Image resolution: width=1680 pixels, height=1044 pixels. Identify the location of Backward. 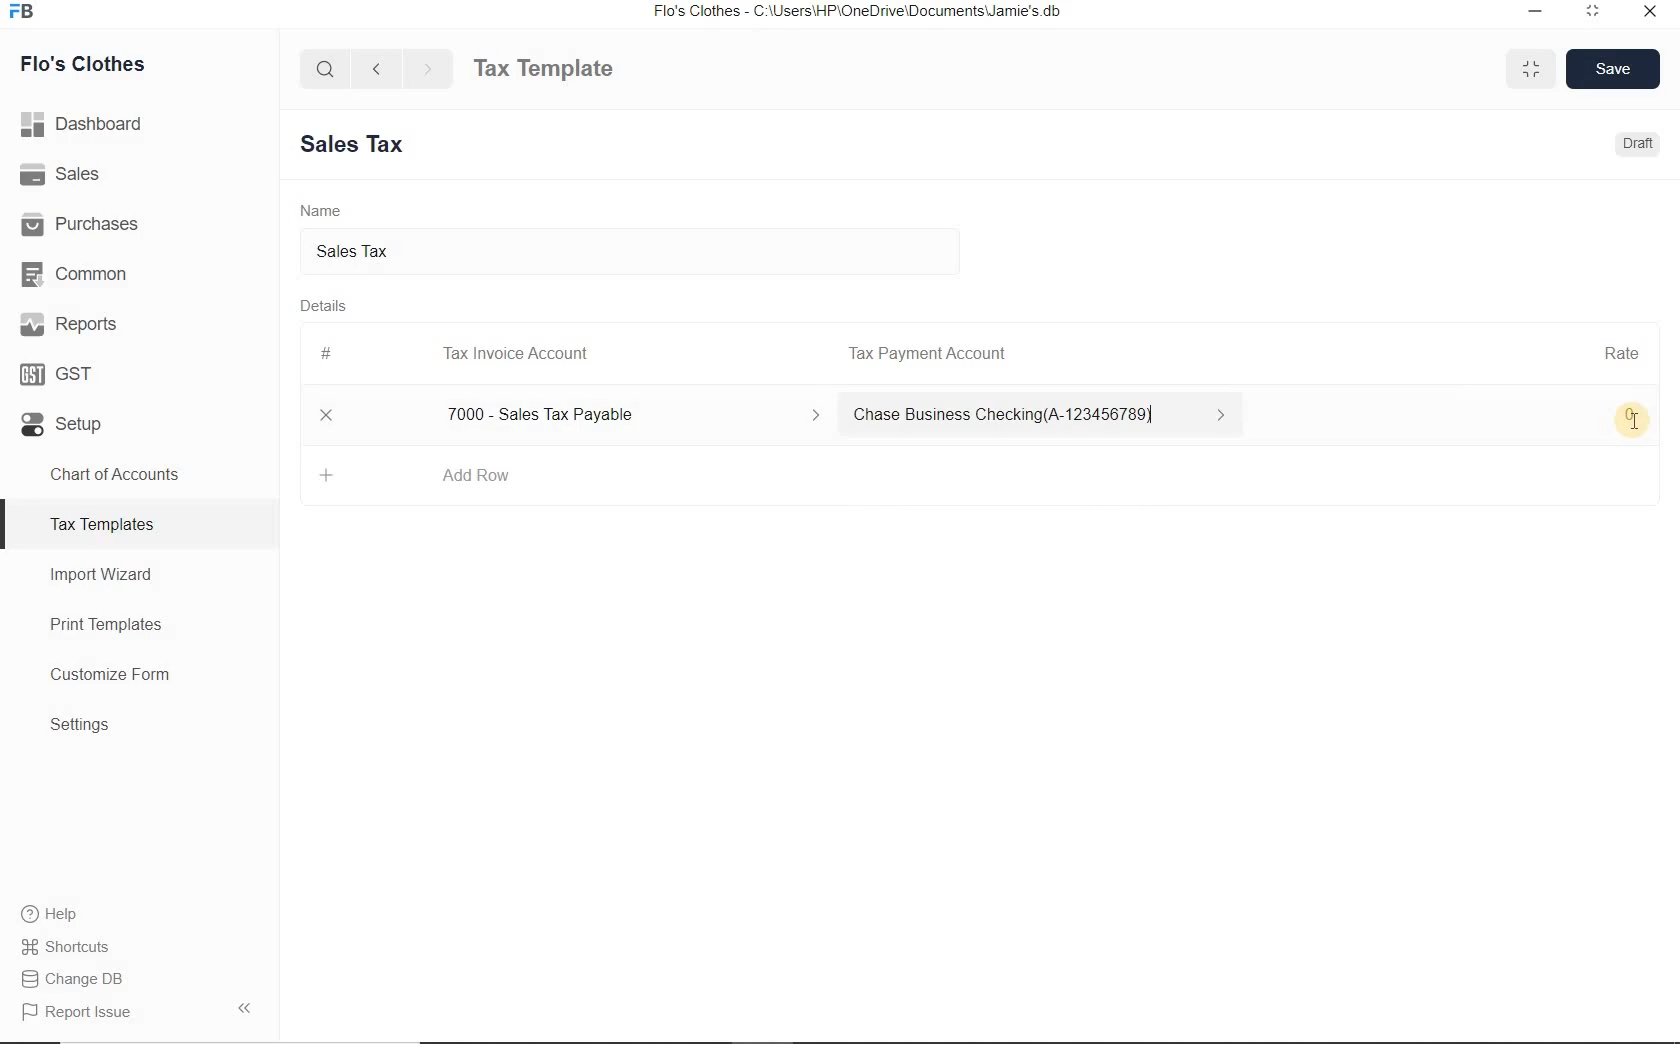
(376, 67).